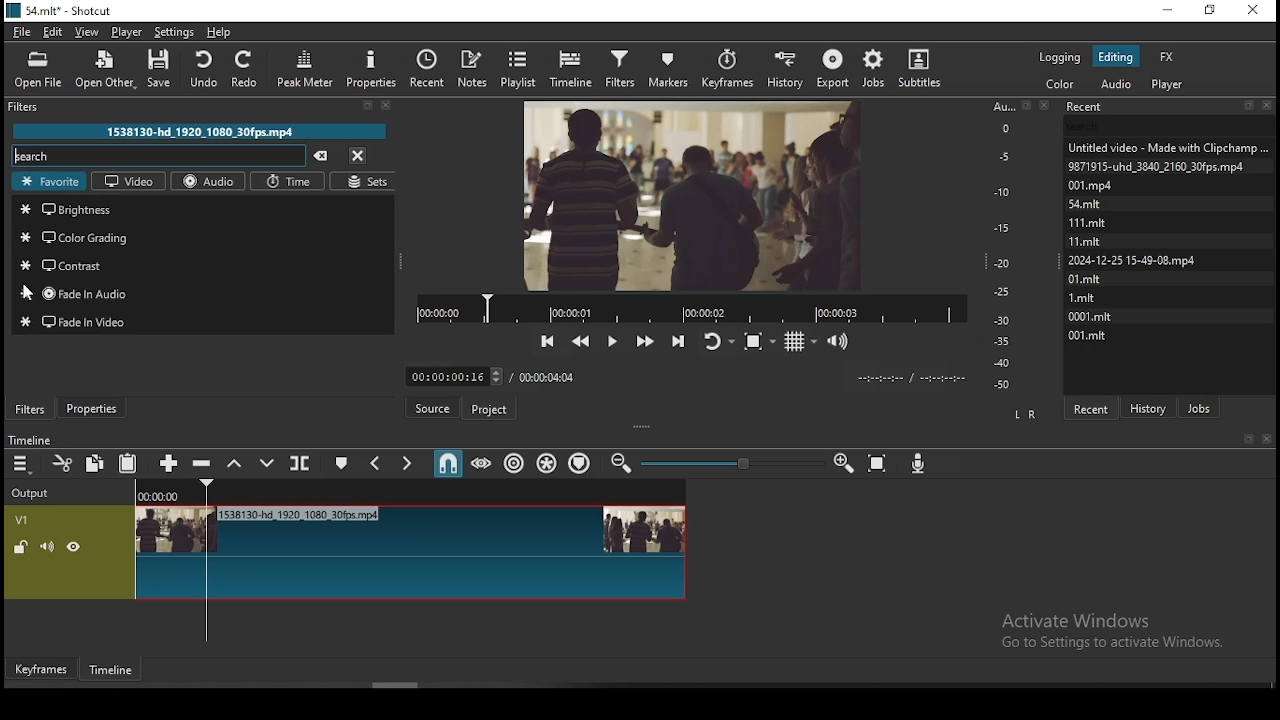 This screenshot has width=1280, height=720. Describe the element at coordinates (261, 463) in the screenshot. I see `overwrite` at that location.